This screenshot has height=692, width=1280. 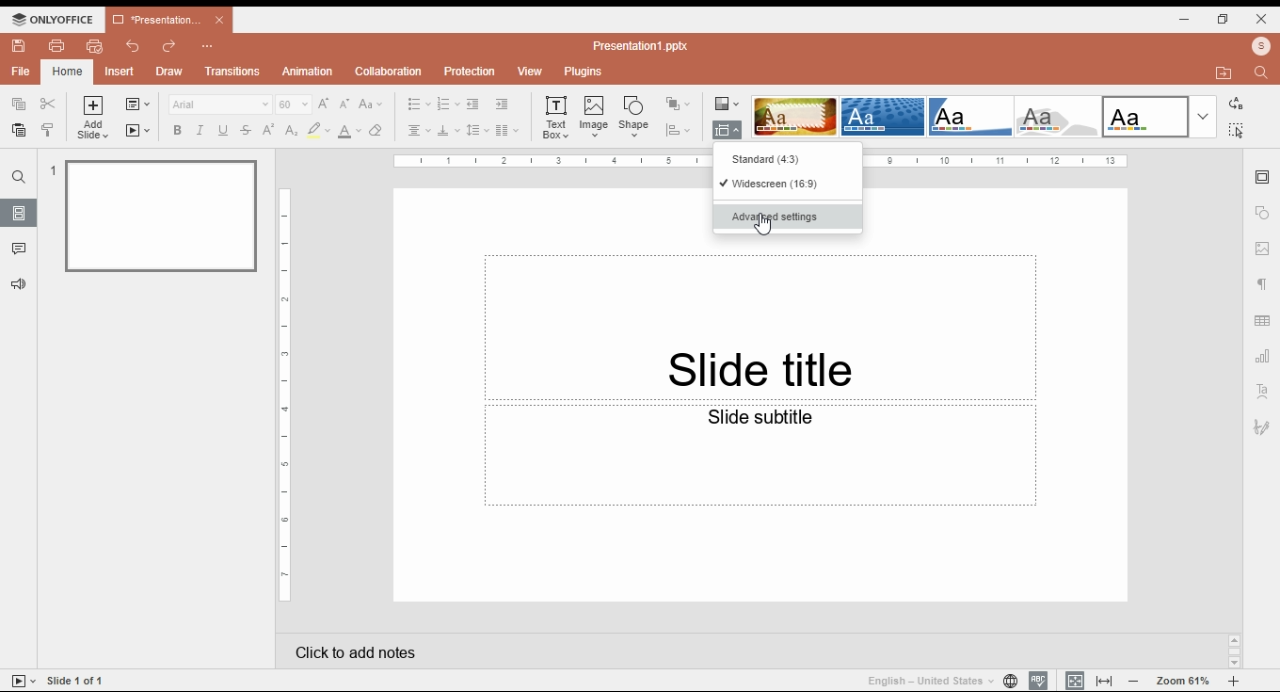 What do you see at coordinates (286, 396) in the screenshot?
I see `Page Scale` at bounding box center [286, 396].